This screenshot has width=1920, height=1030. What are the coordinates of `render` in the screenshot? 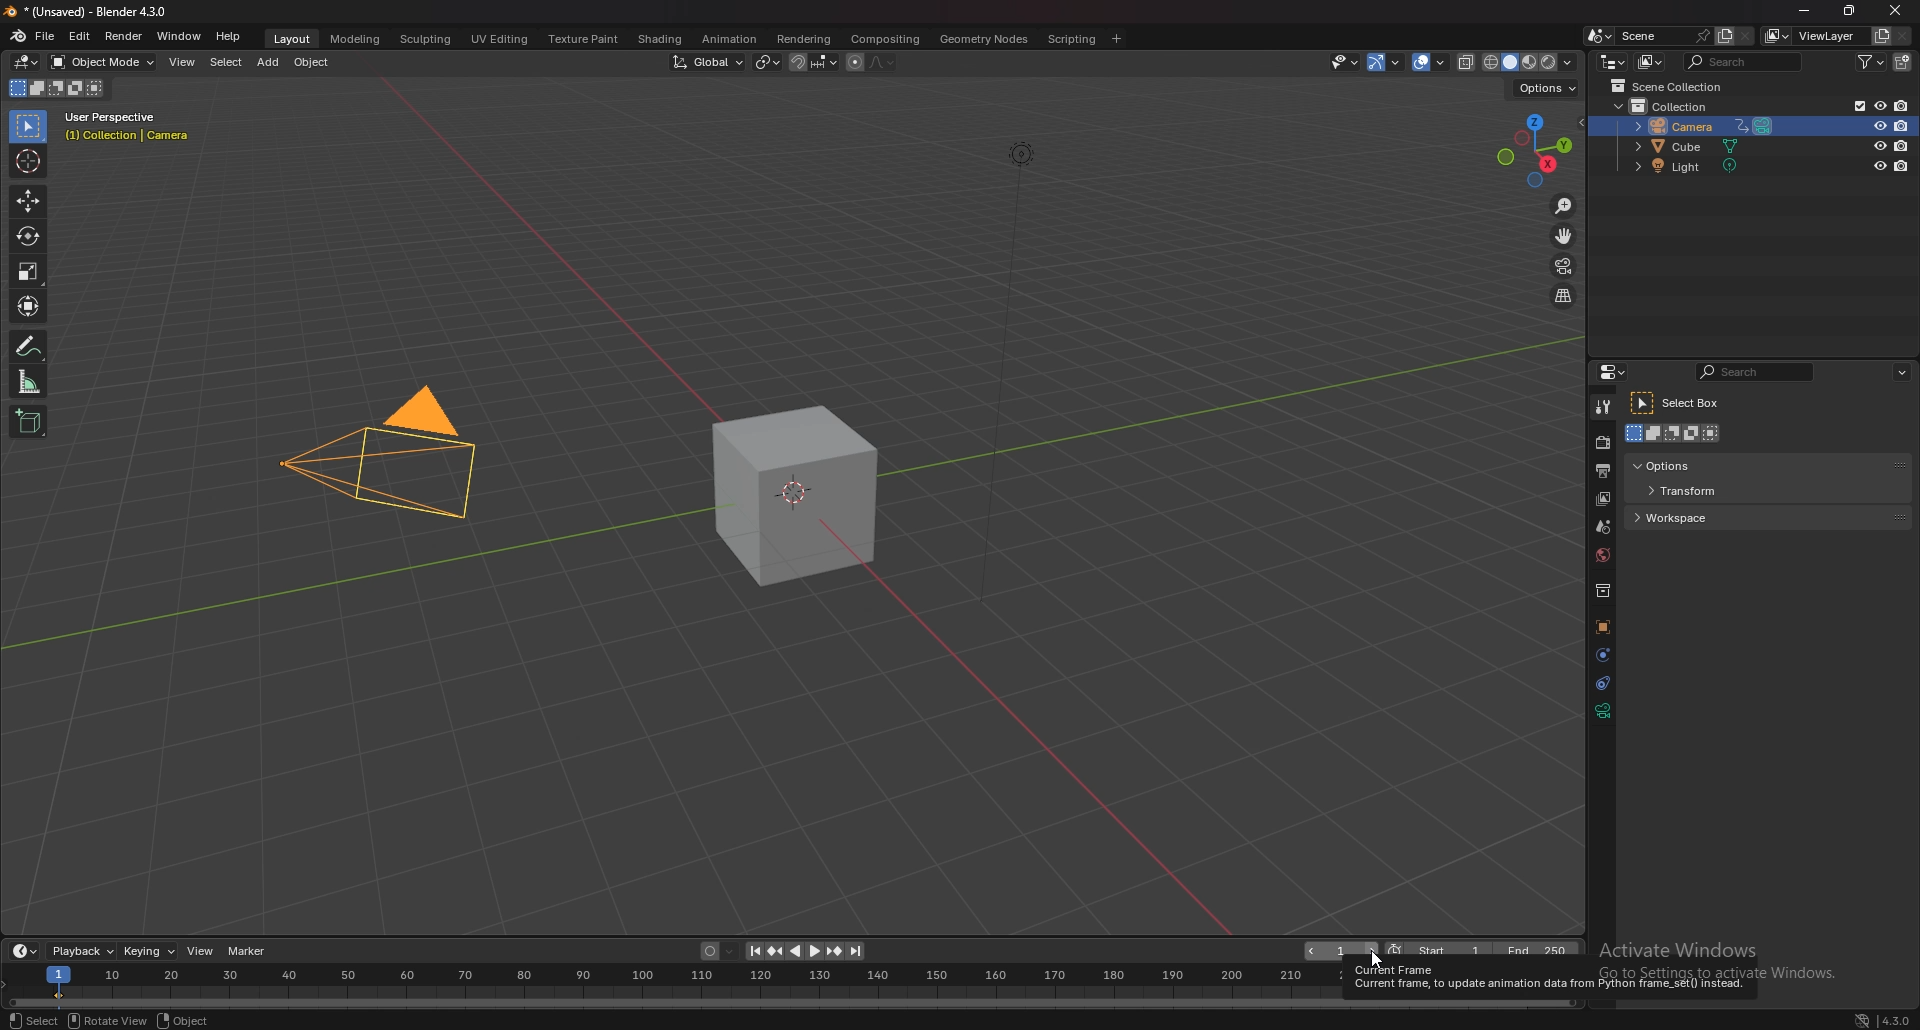 It's located at (1601, 444).